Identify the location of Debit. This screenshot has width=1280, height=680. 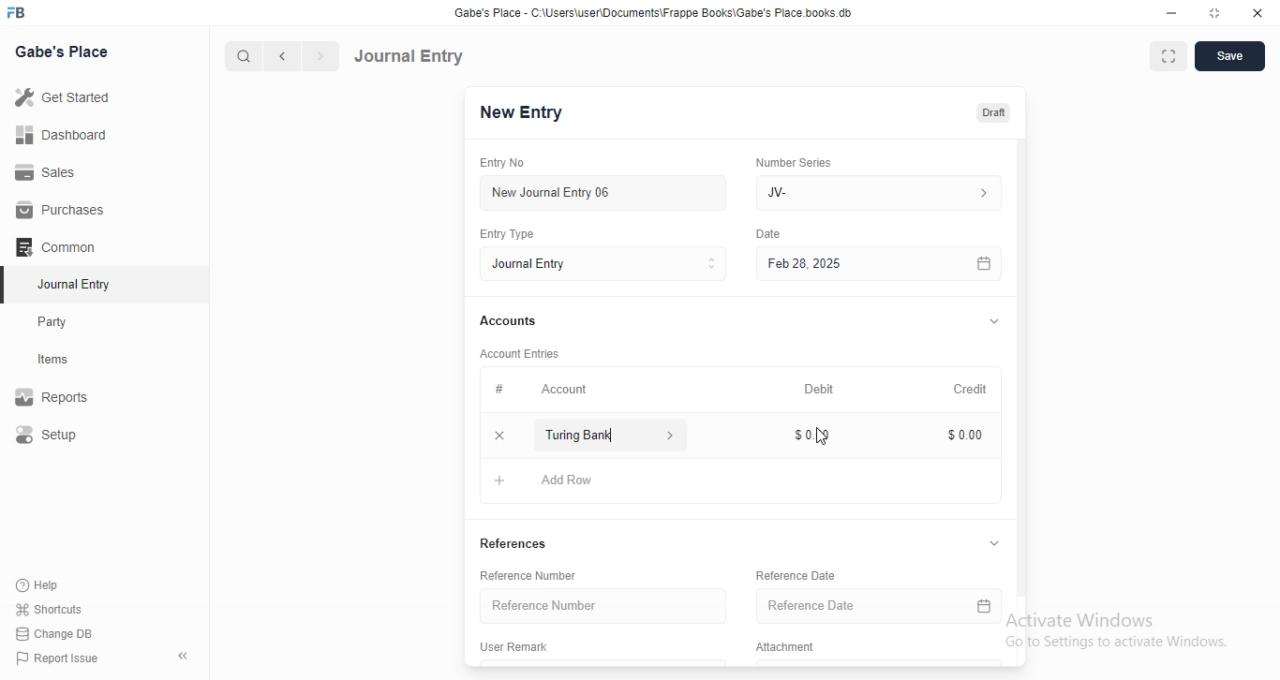
(820, 388).